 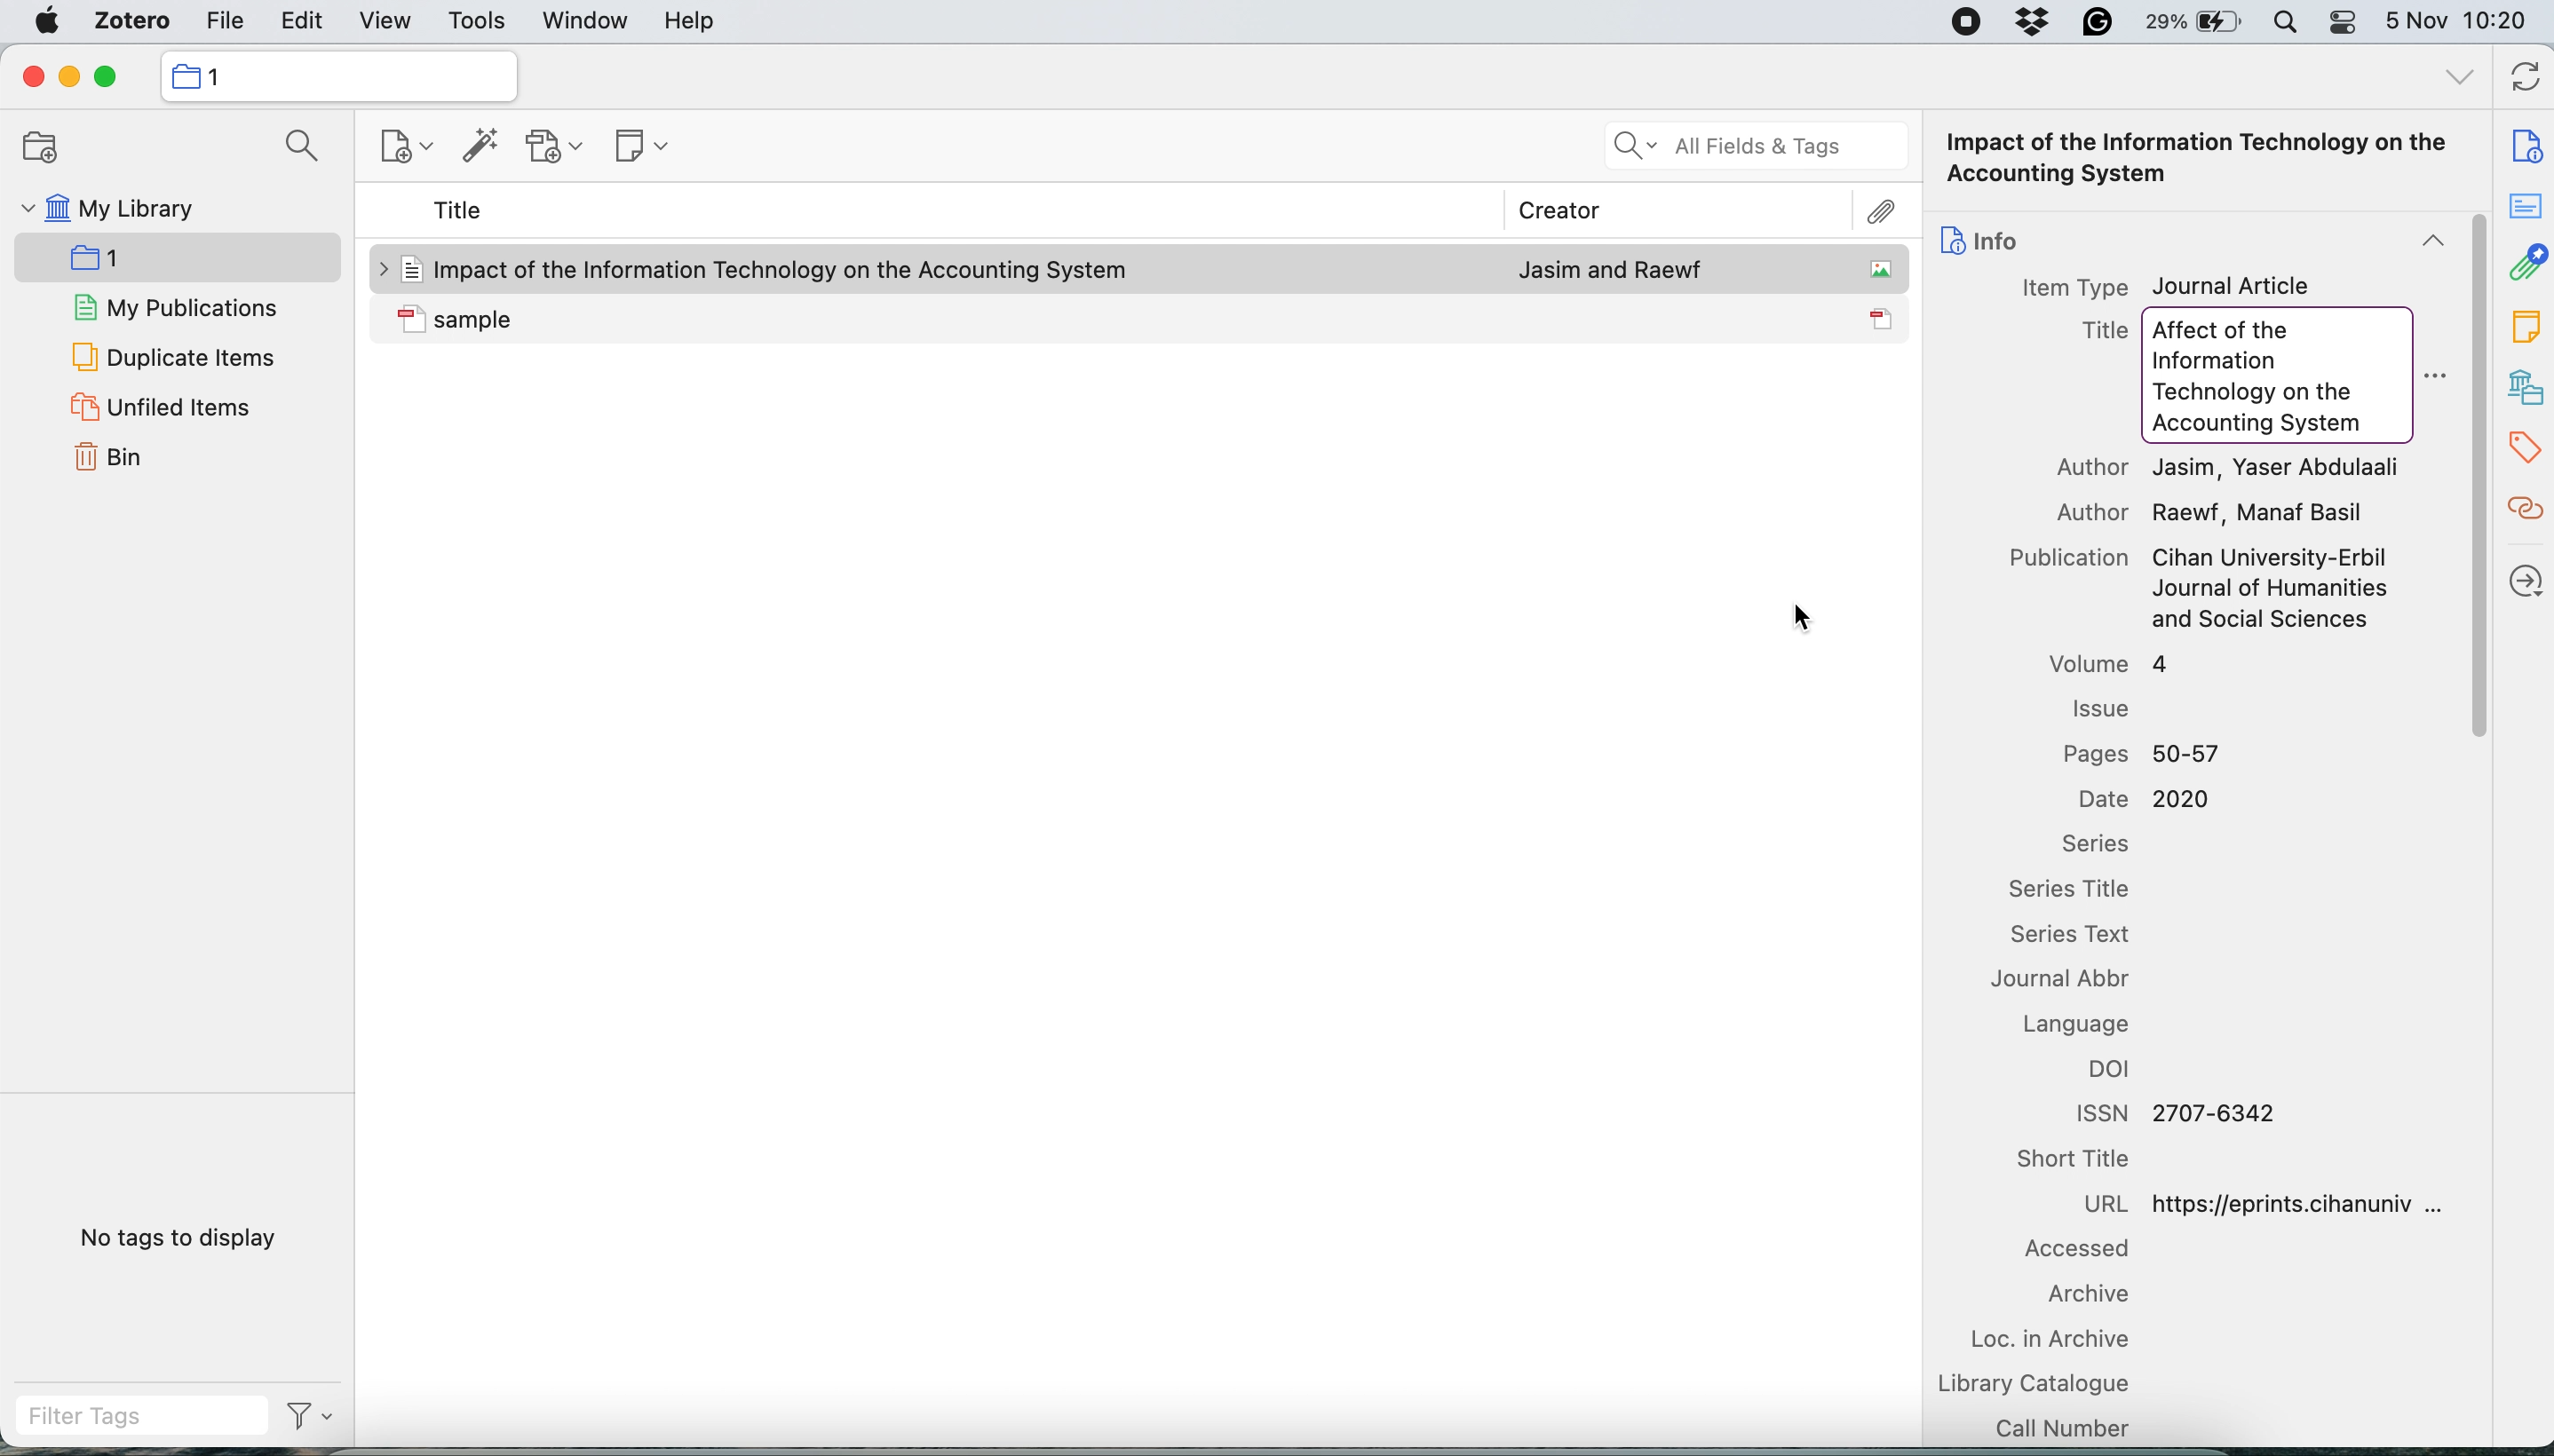 I want to click on close, so click(x=34, y=77).